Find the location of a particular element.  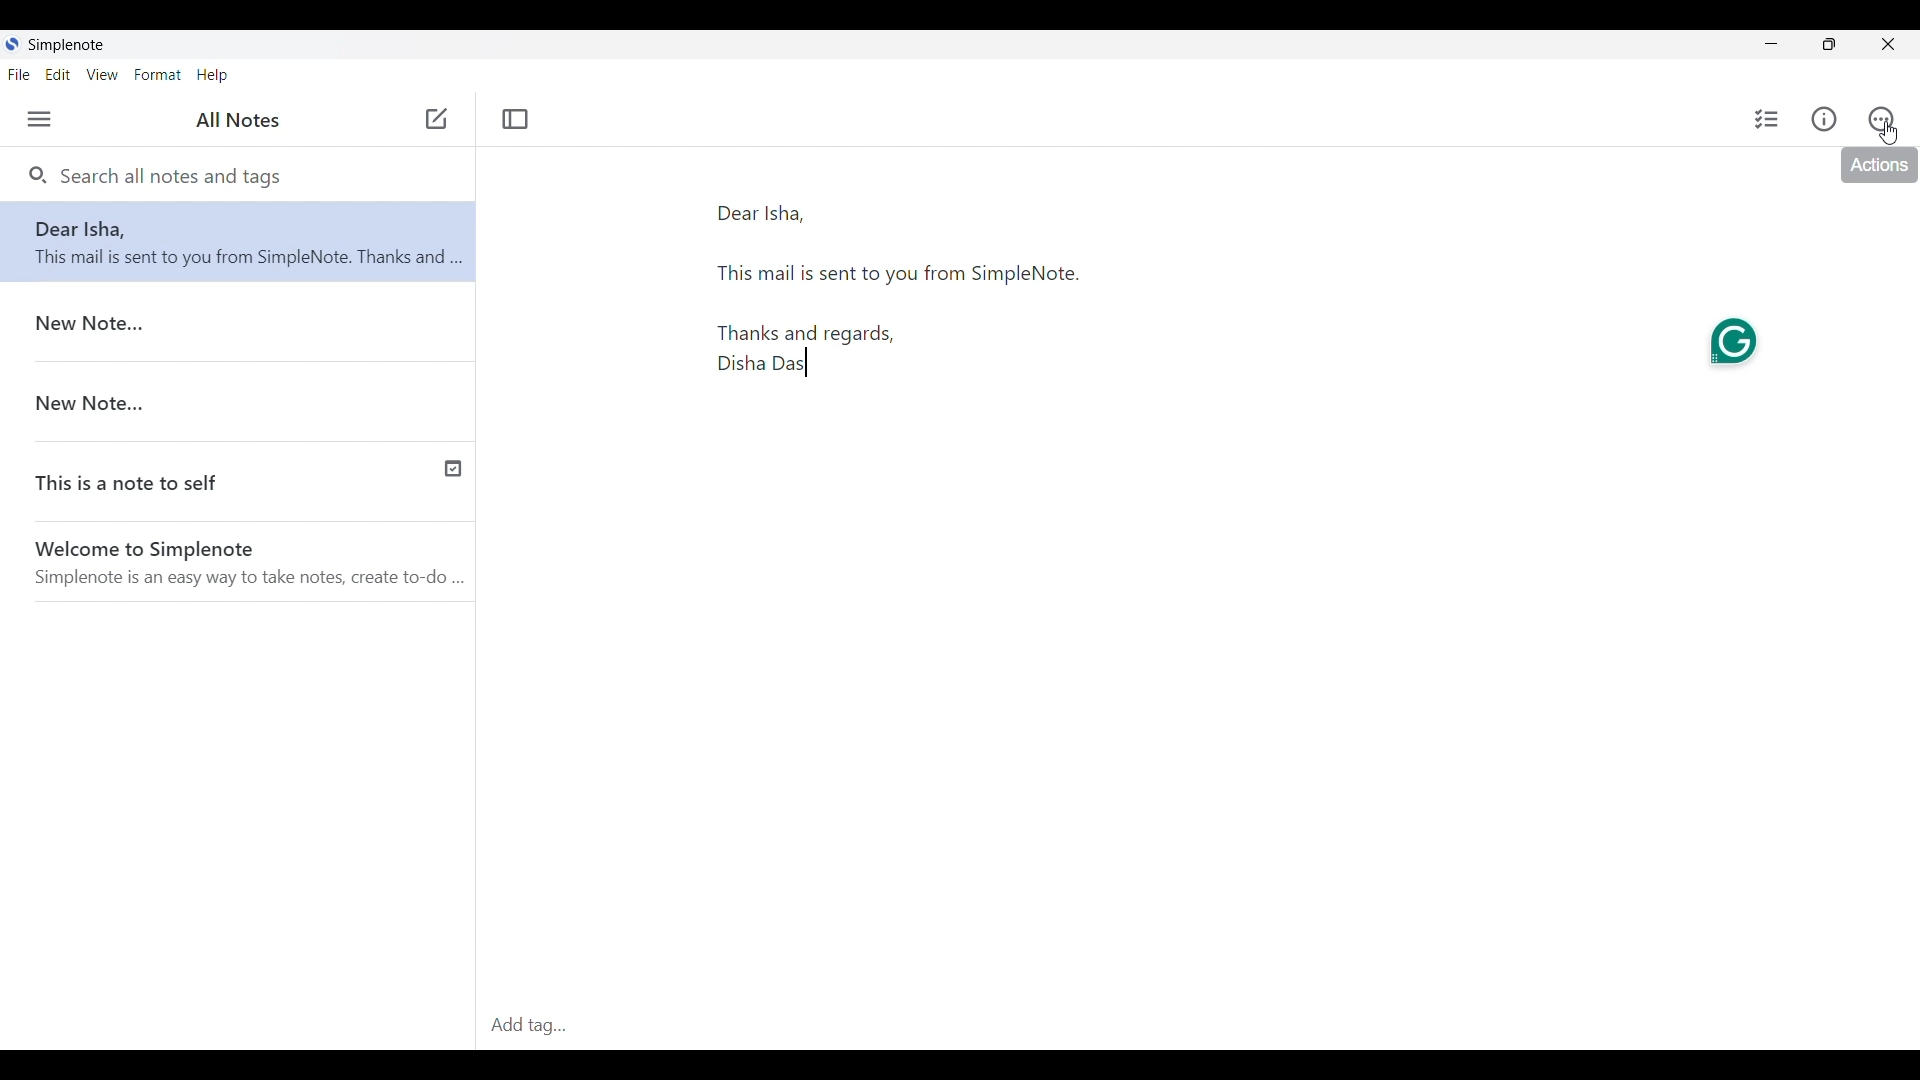

This is a note to self is located at coordinates (176, 473).